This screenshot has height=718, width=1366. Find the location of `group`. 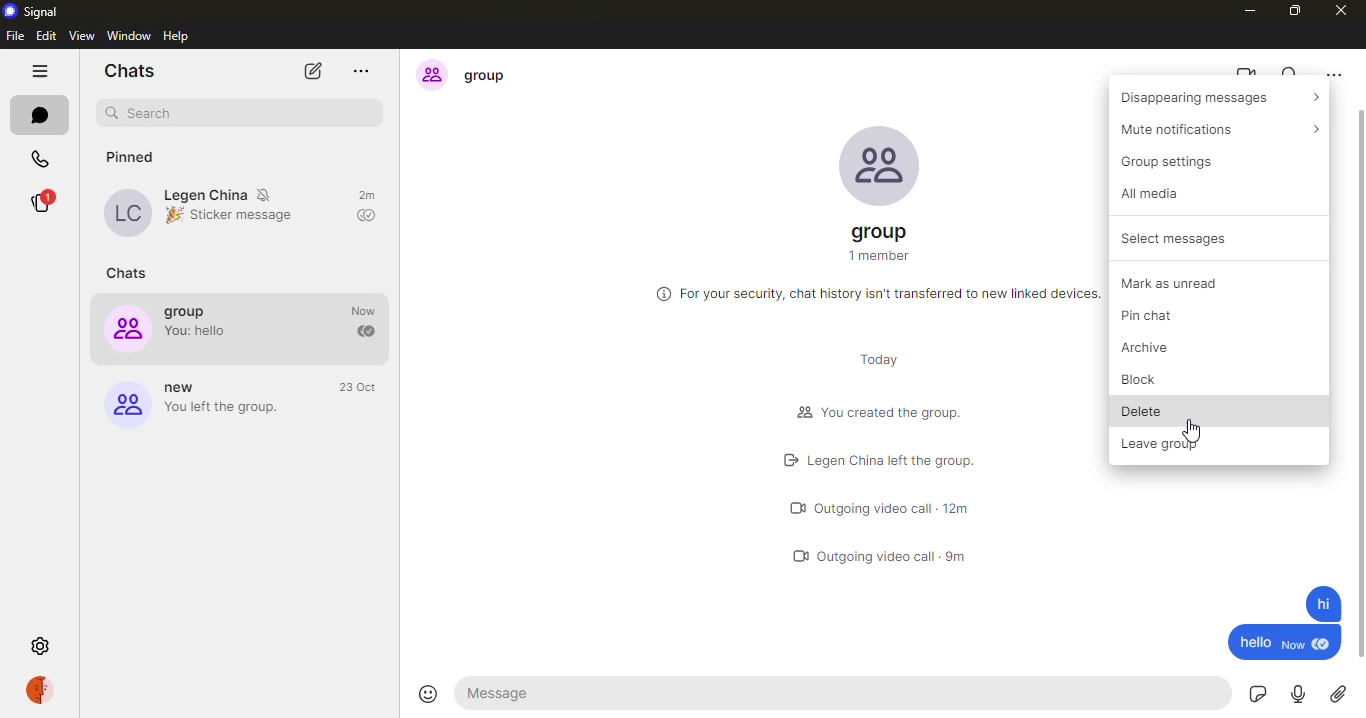

group is located at coordinates (499, 77).